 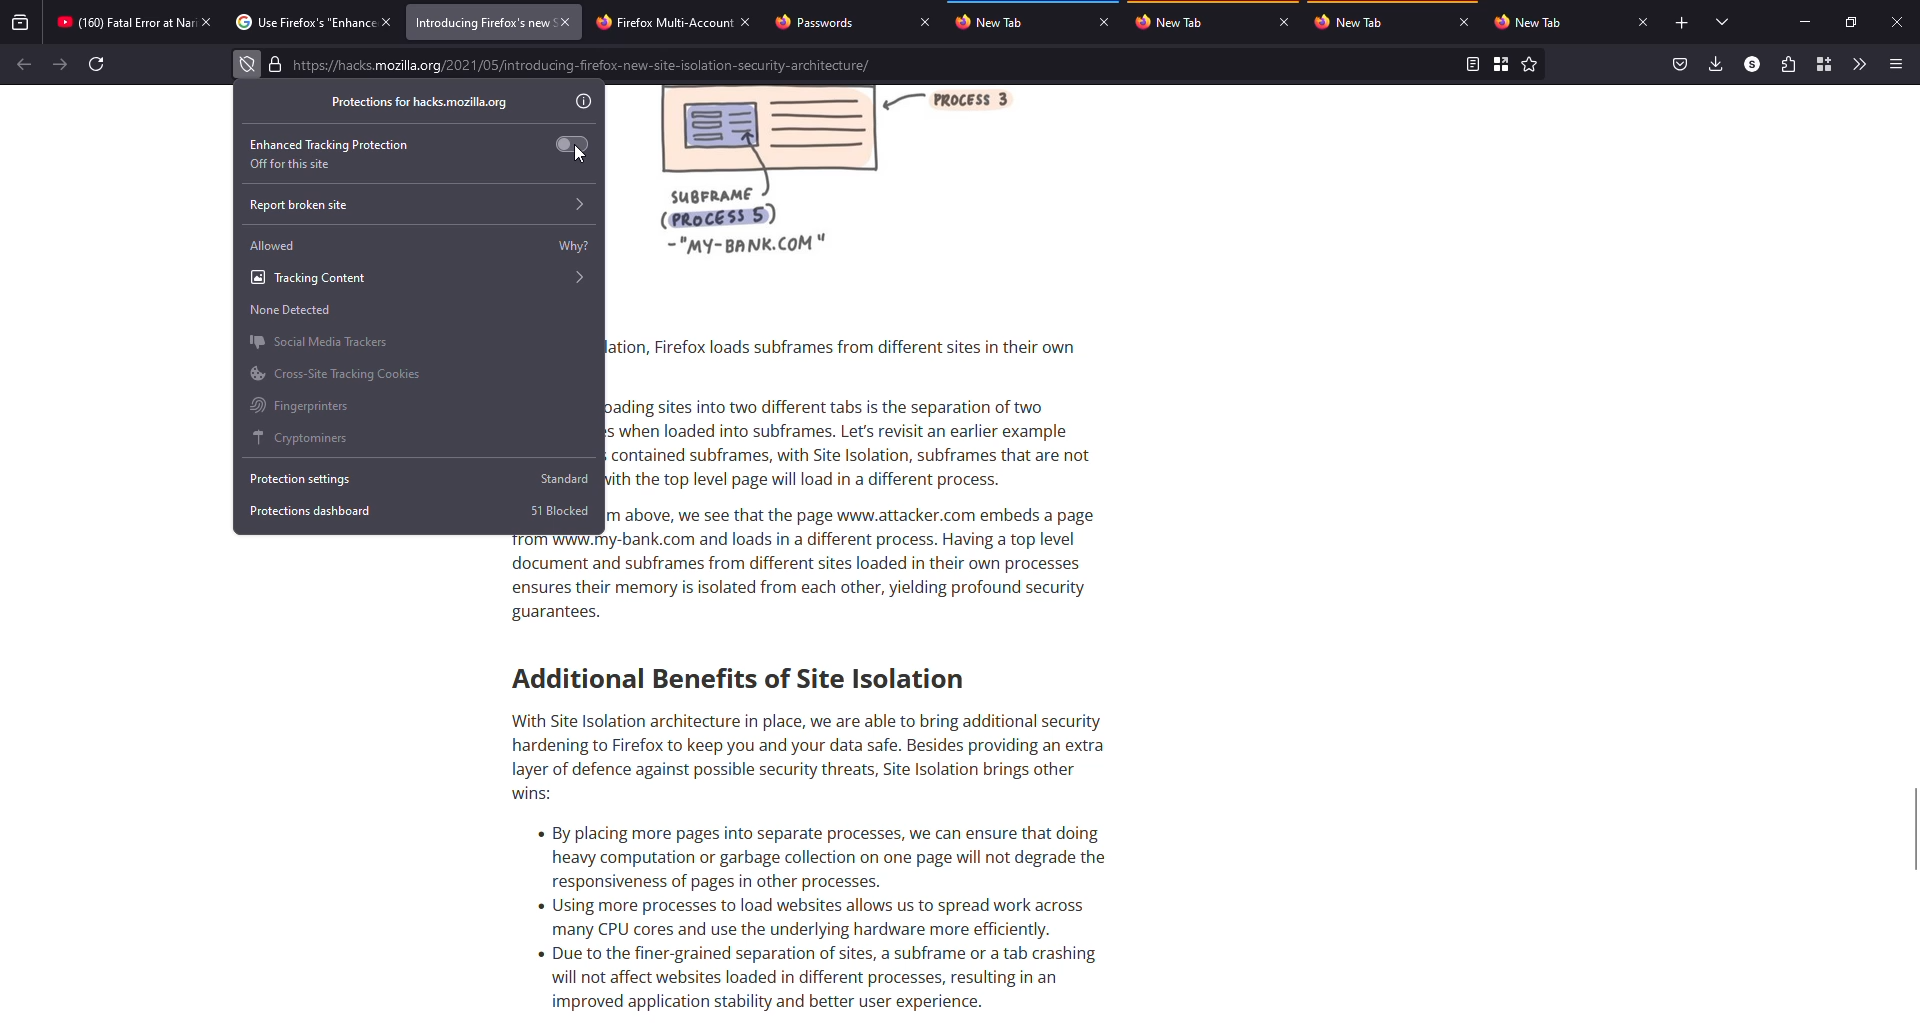 What do you see at coordinates (319, 341) in the screenshot?
I see `social media trackers` at bounding box center [319, 341].